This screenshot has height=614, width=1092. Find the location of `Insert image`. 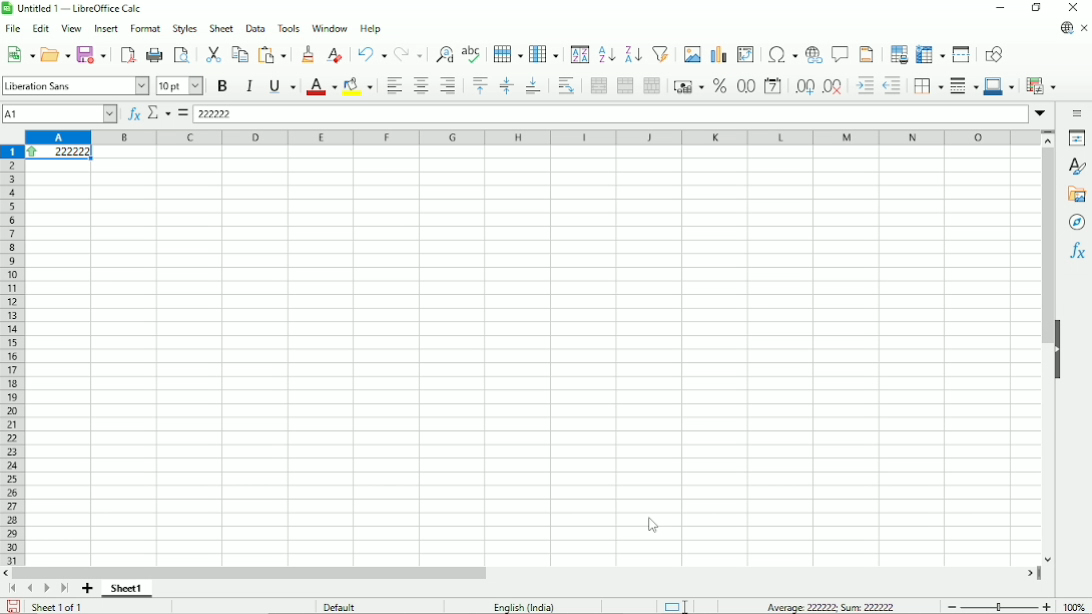

Insert image is located at coordinates (693, 52).